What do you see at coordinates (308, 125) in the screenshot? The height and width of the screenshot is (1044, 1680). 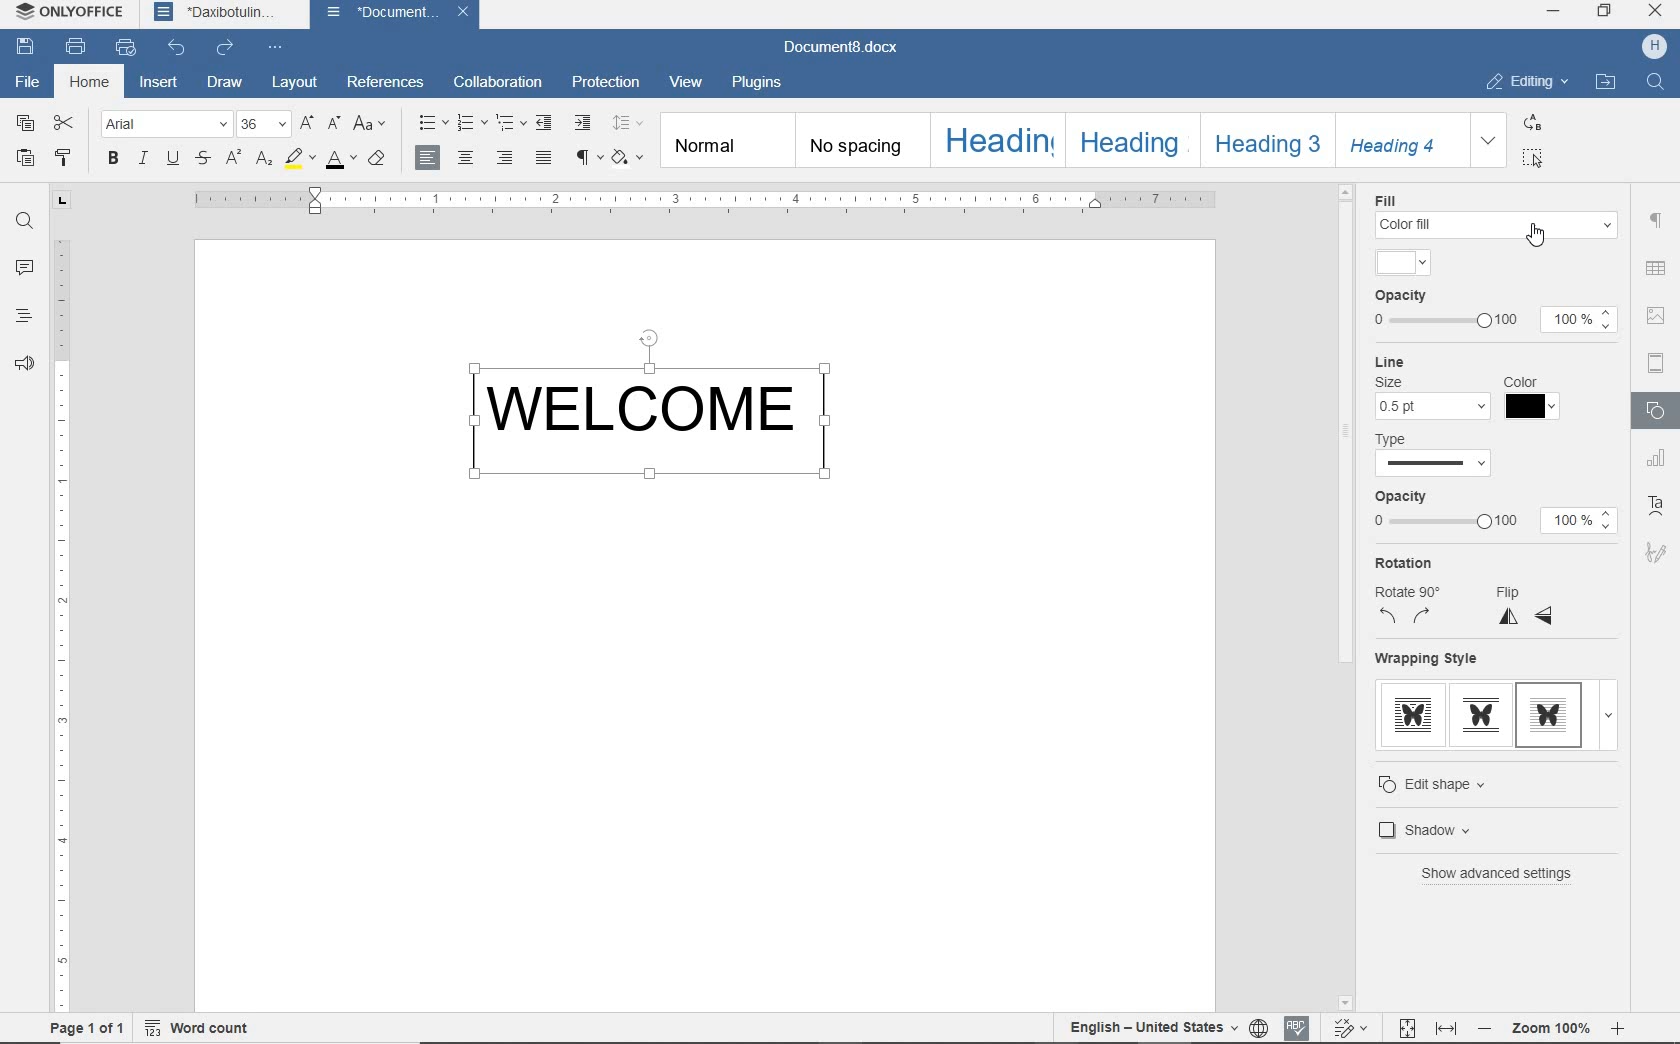 I see `INCREMENT FONT SIZE` at bounding box center [308, 125].